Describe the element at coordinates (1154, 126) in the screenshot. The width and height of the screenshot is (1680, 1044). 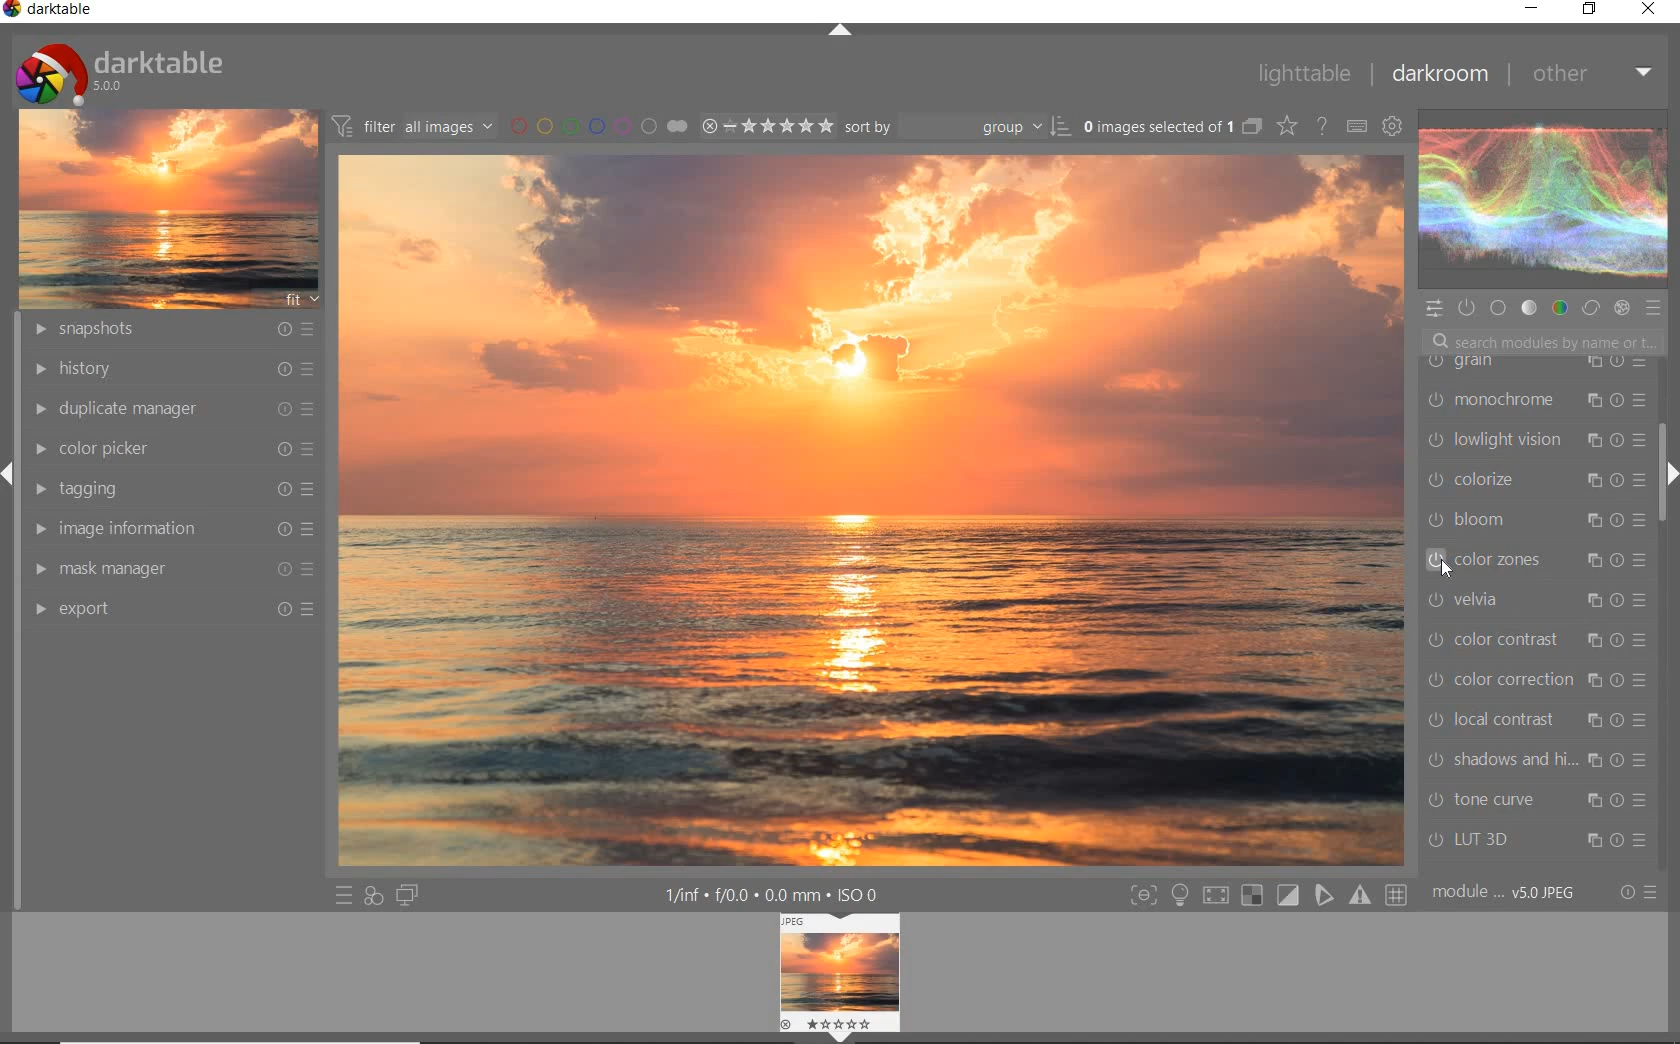
I see `SELSECTED IMAGE` at that location.